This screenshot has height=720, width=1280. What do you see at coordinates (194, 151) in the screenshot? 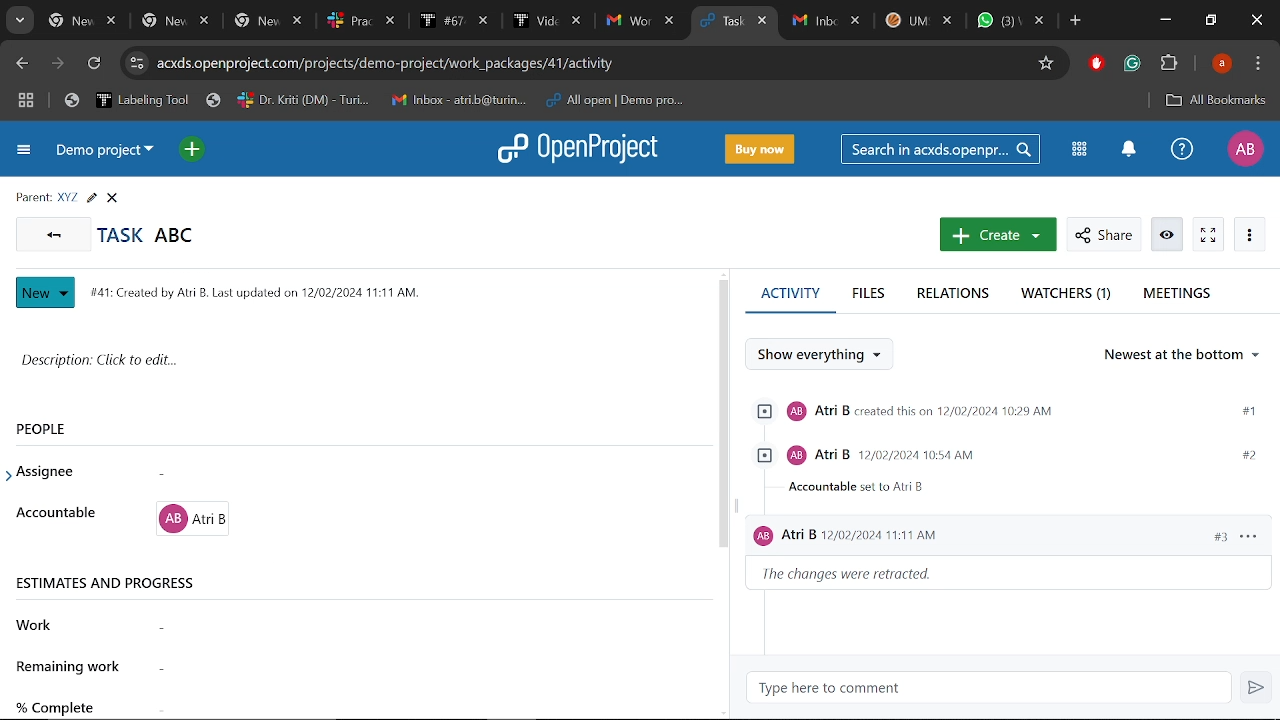
I see `Open quick add menu` at bounding box center [194, 151].